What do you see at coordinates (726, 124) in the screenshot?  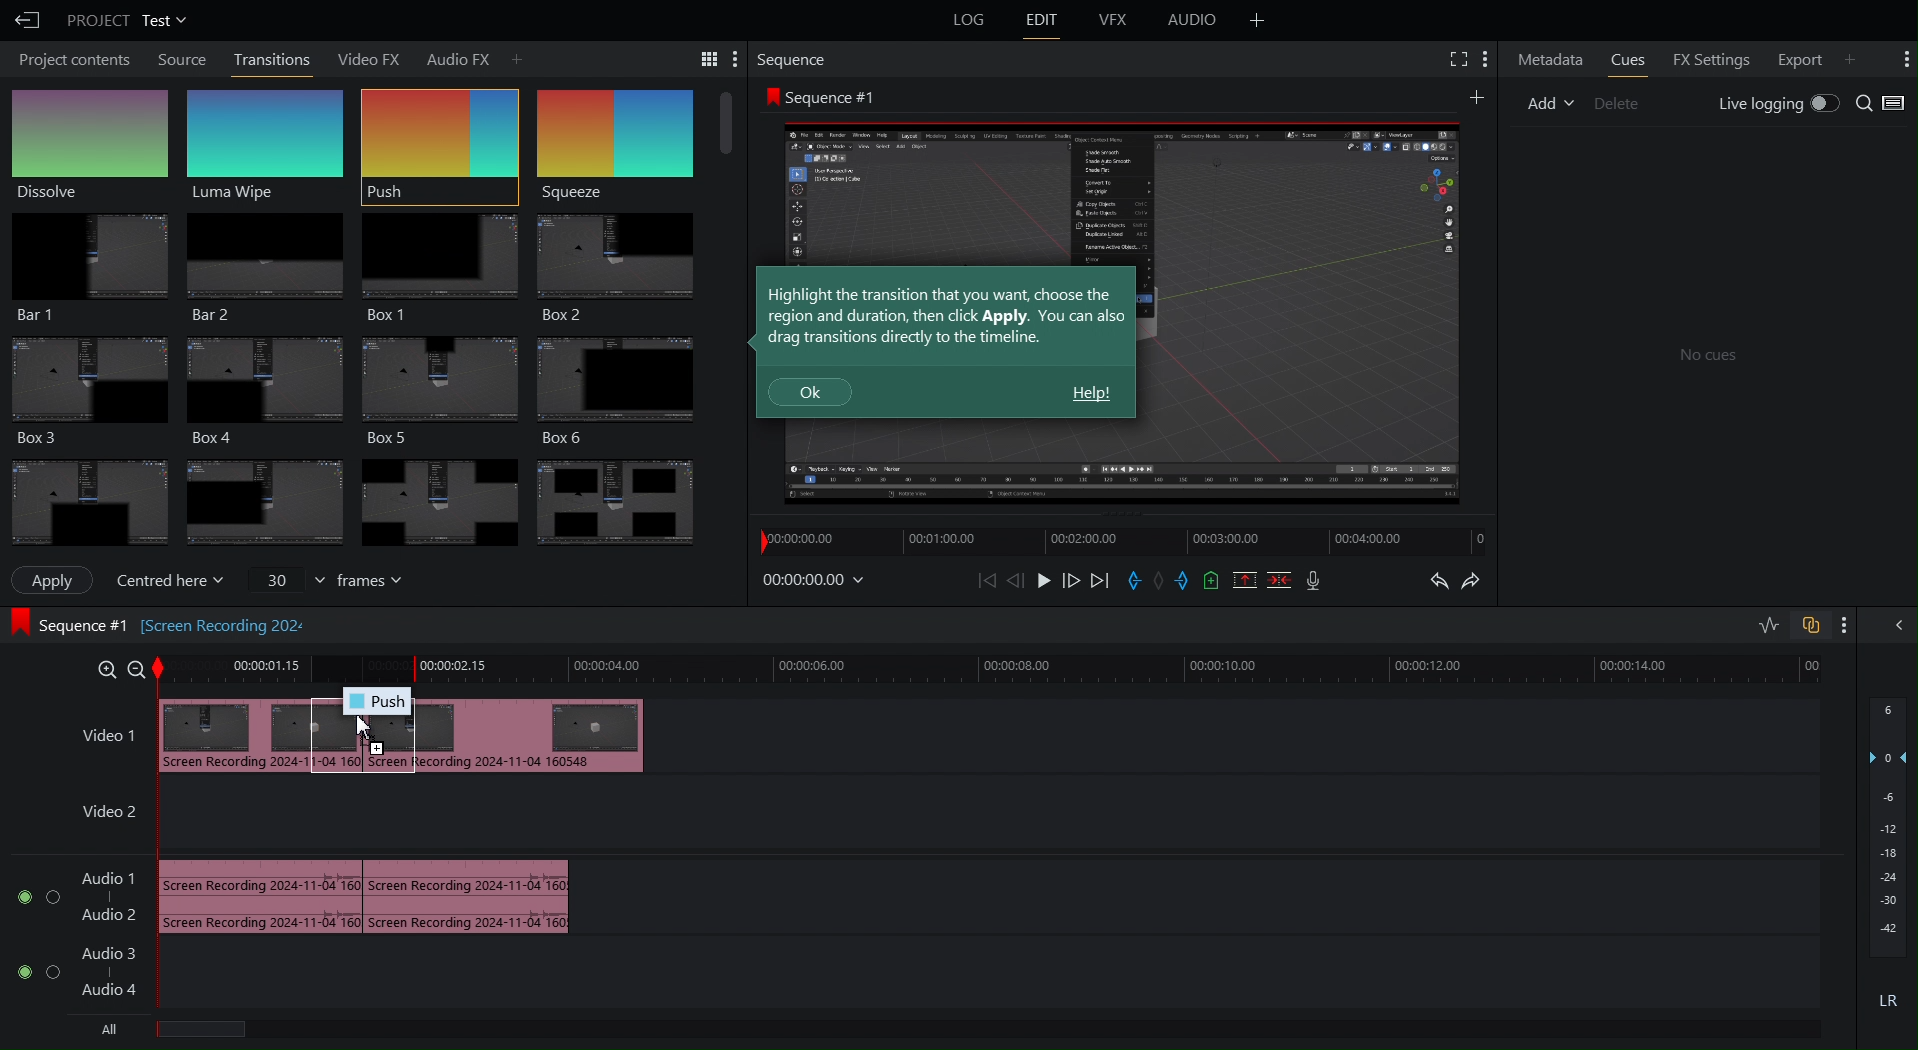 I see `Scroll bar` at bounding box center [726, 124].